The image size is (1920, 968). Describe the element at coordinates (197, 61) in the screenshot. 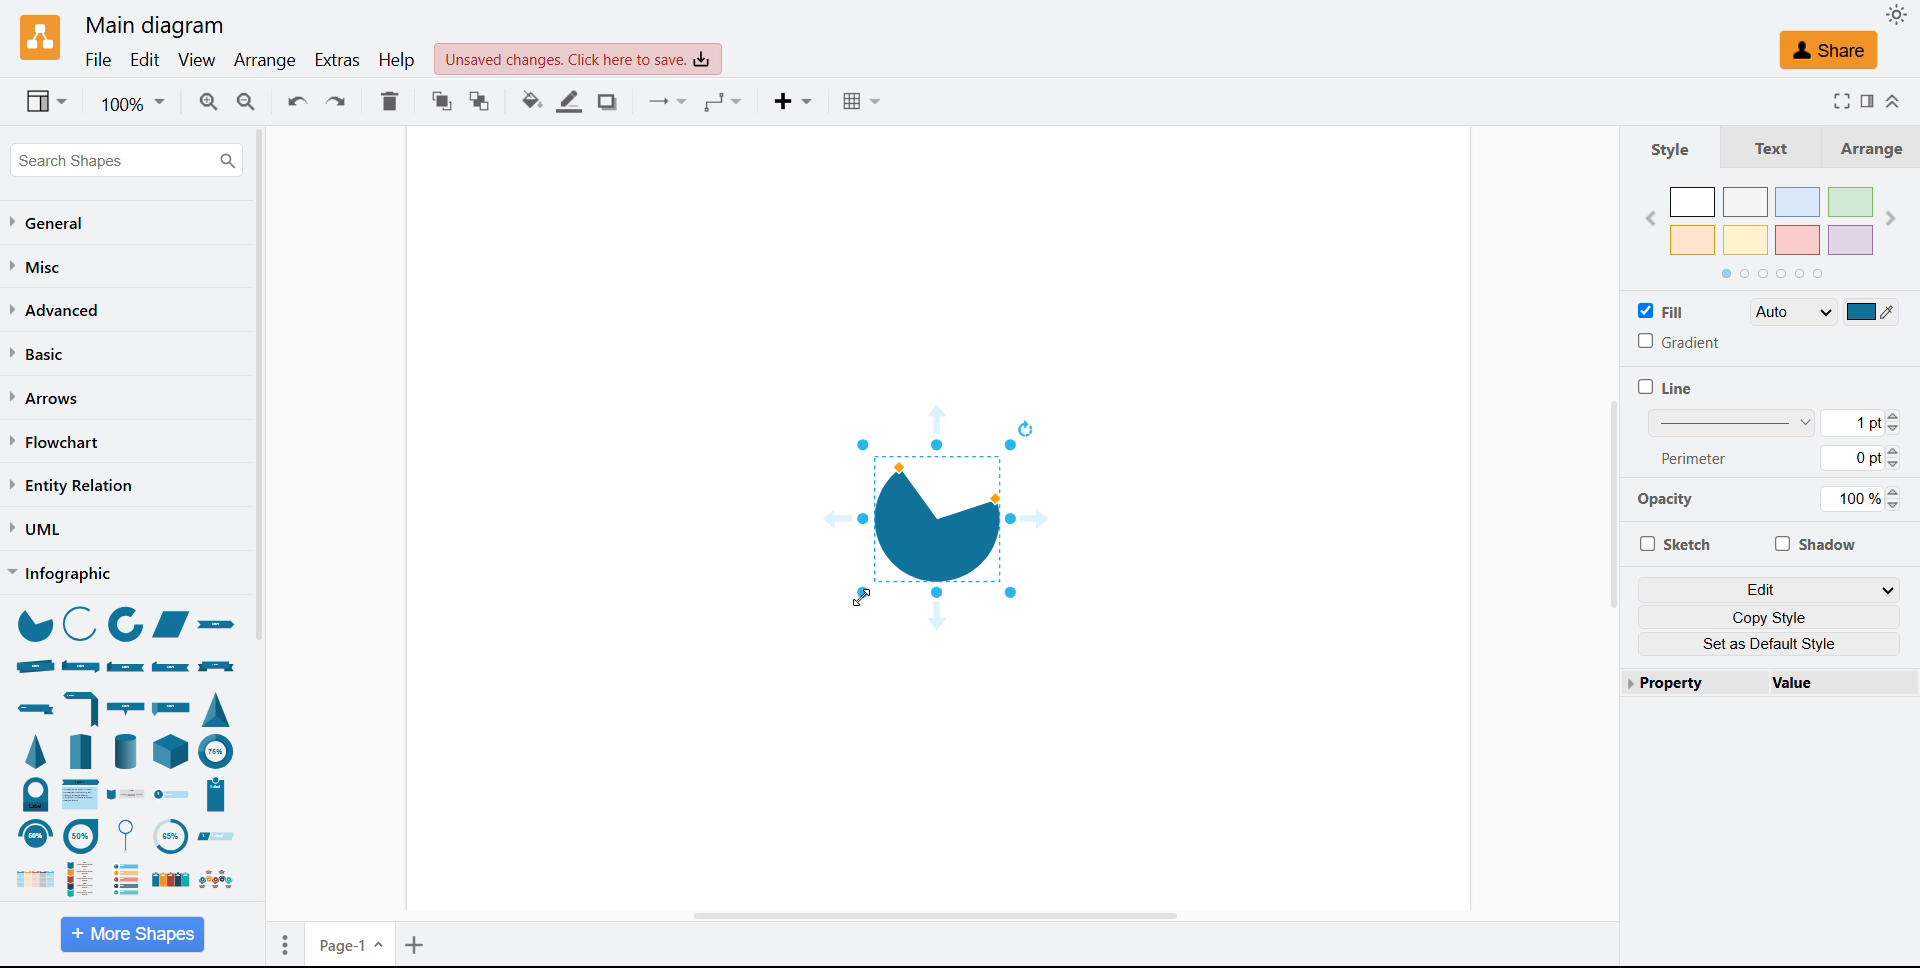

I see `View ` at that location.